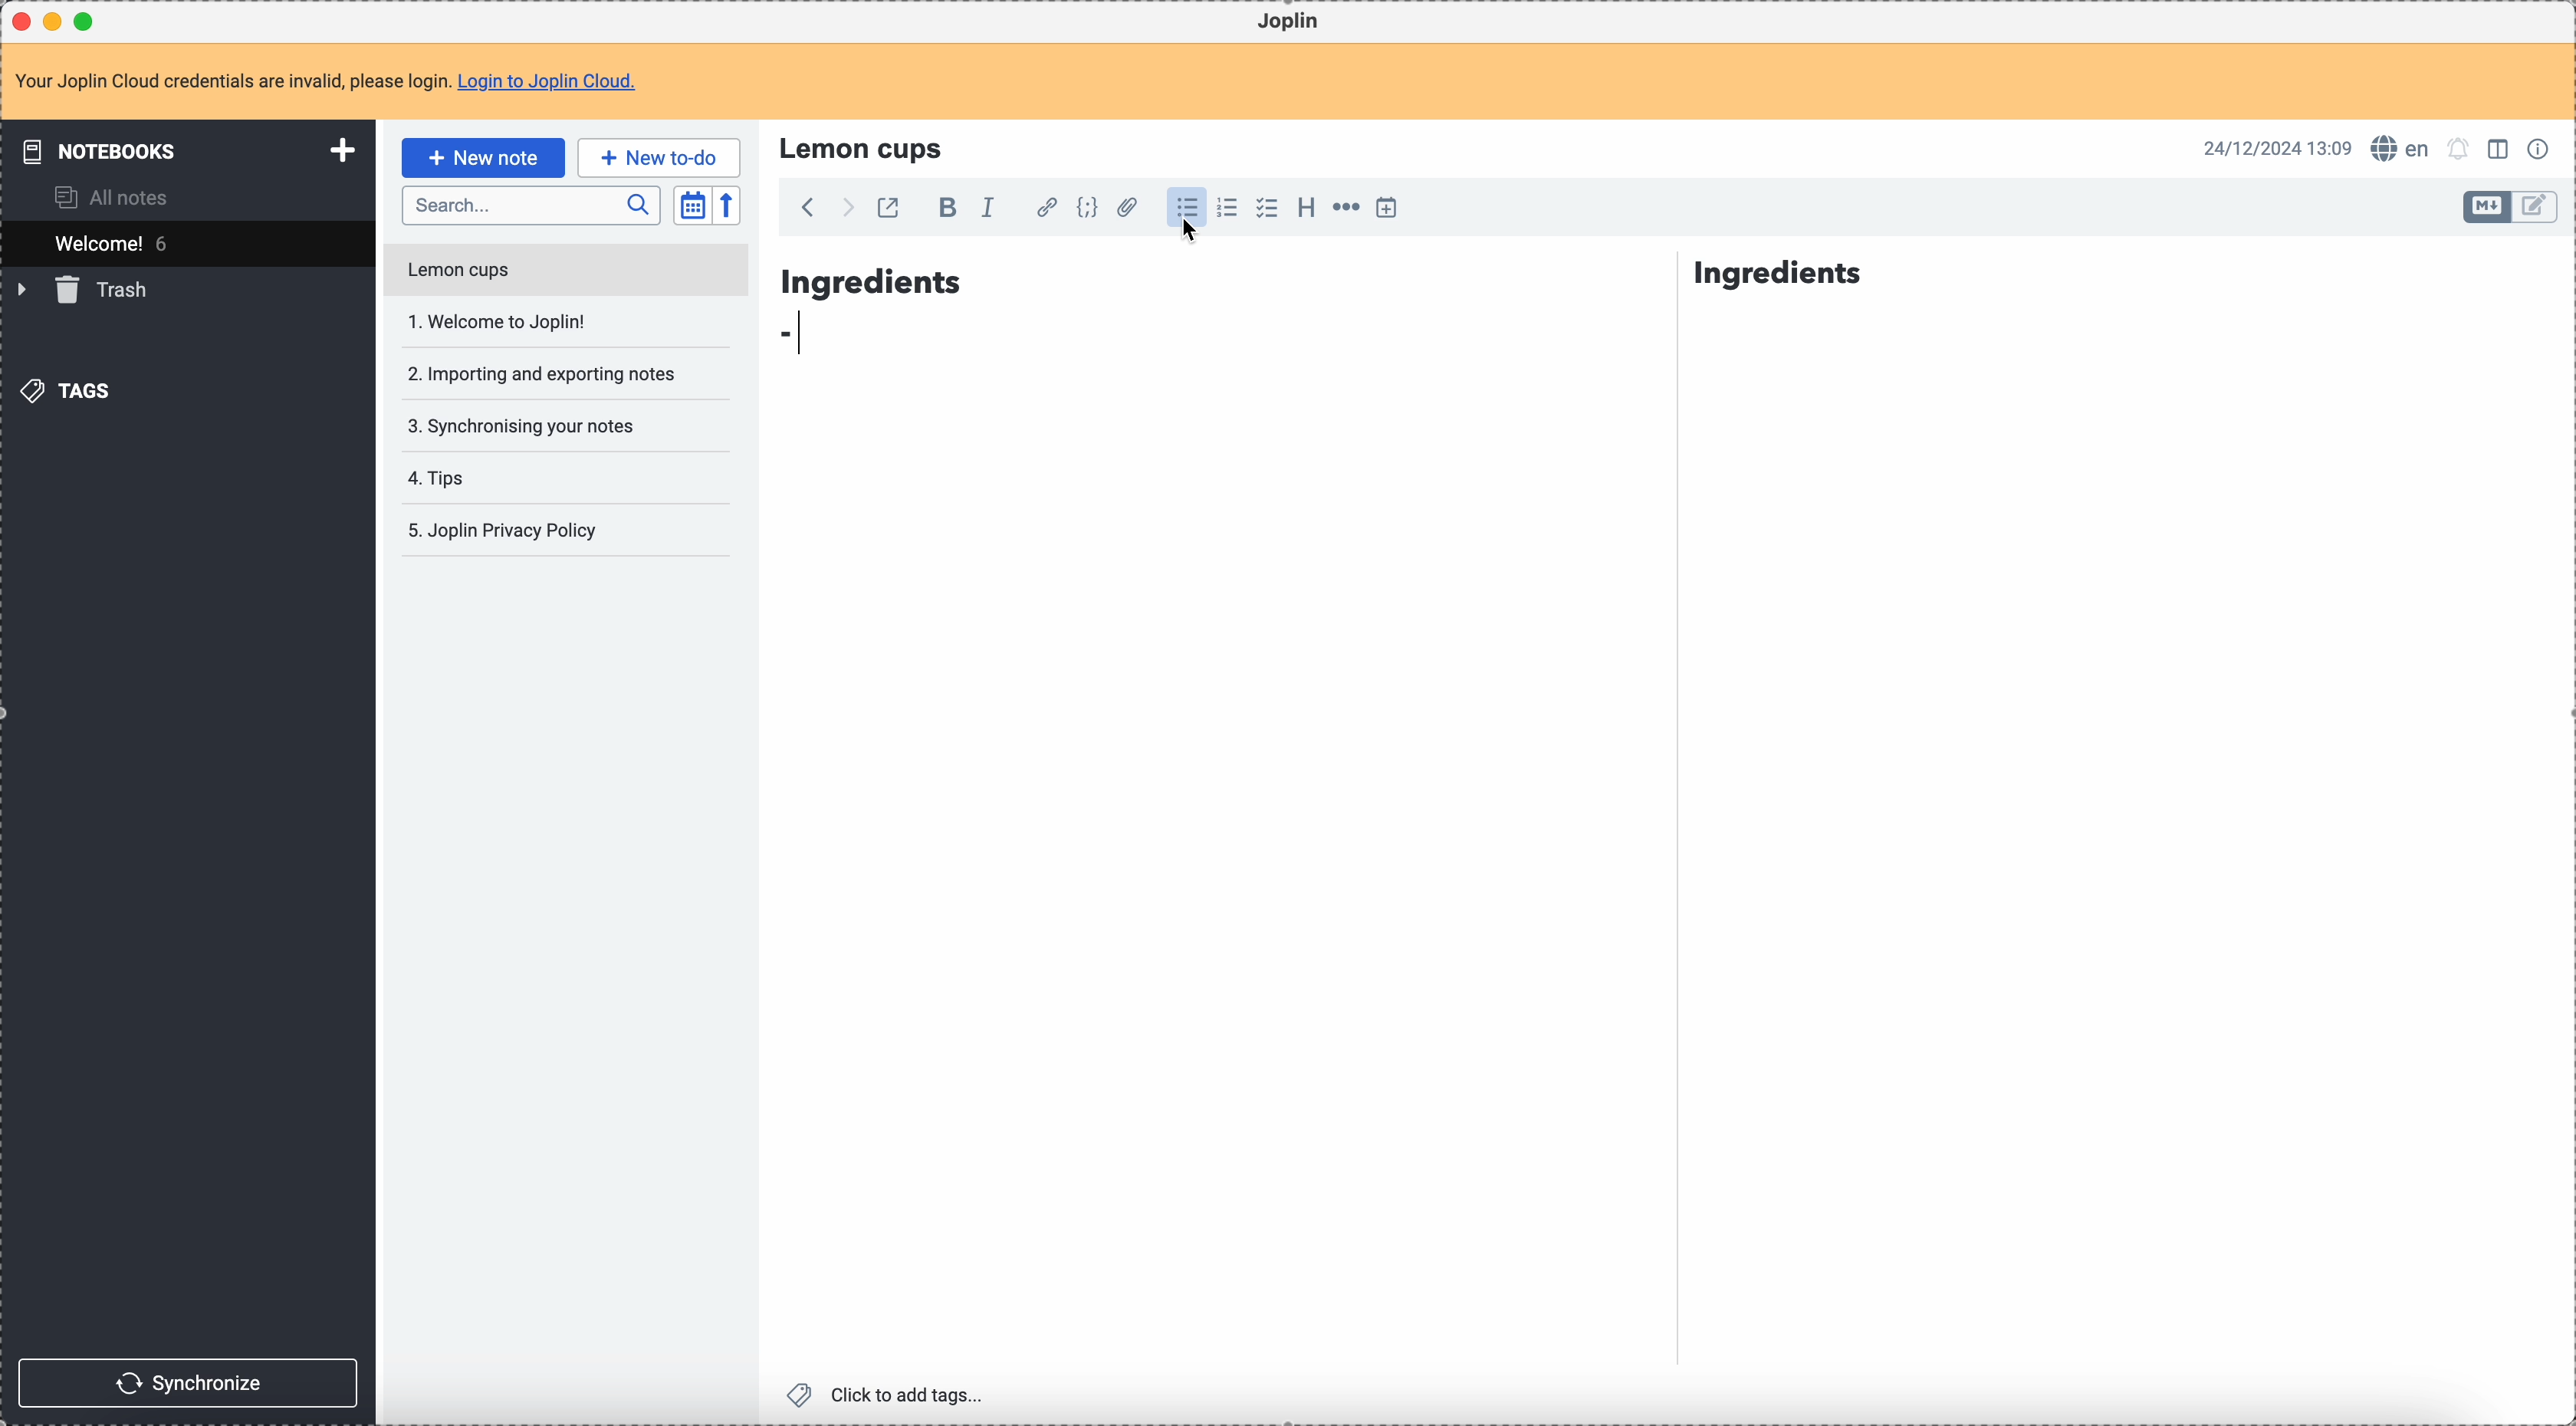  I want to click on toggle edit layout, so click(2536, 208).